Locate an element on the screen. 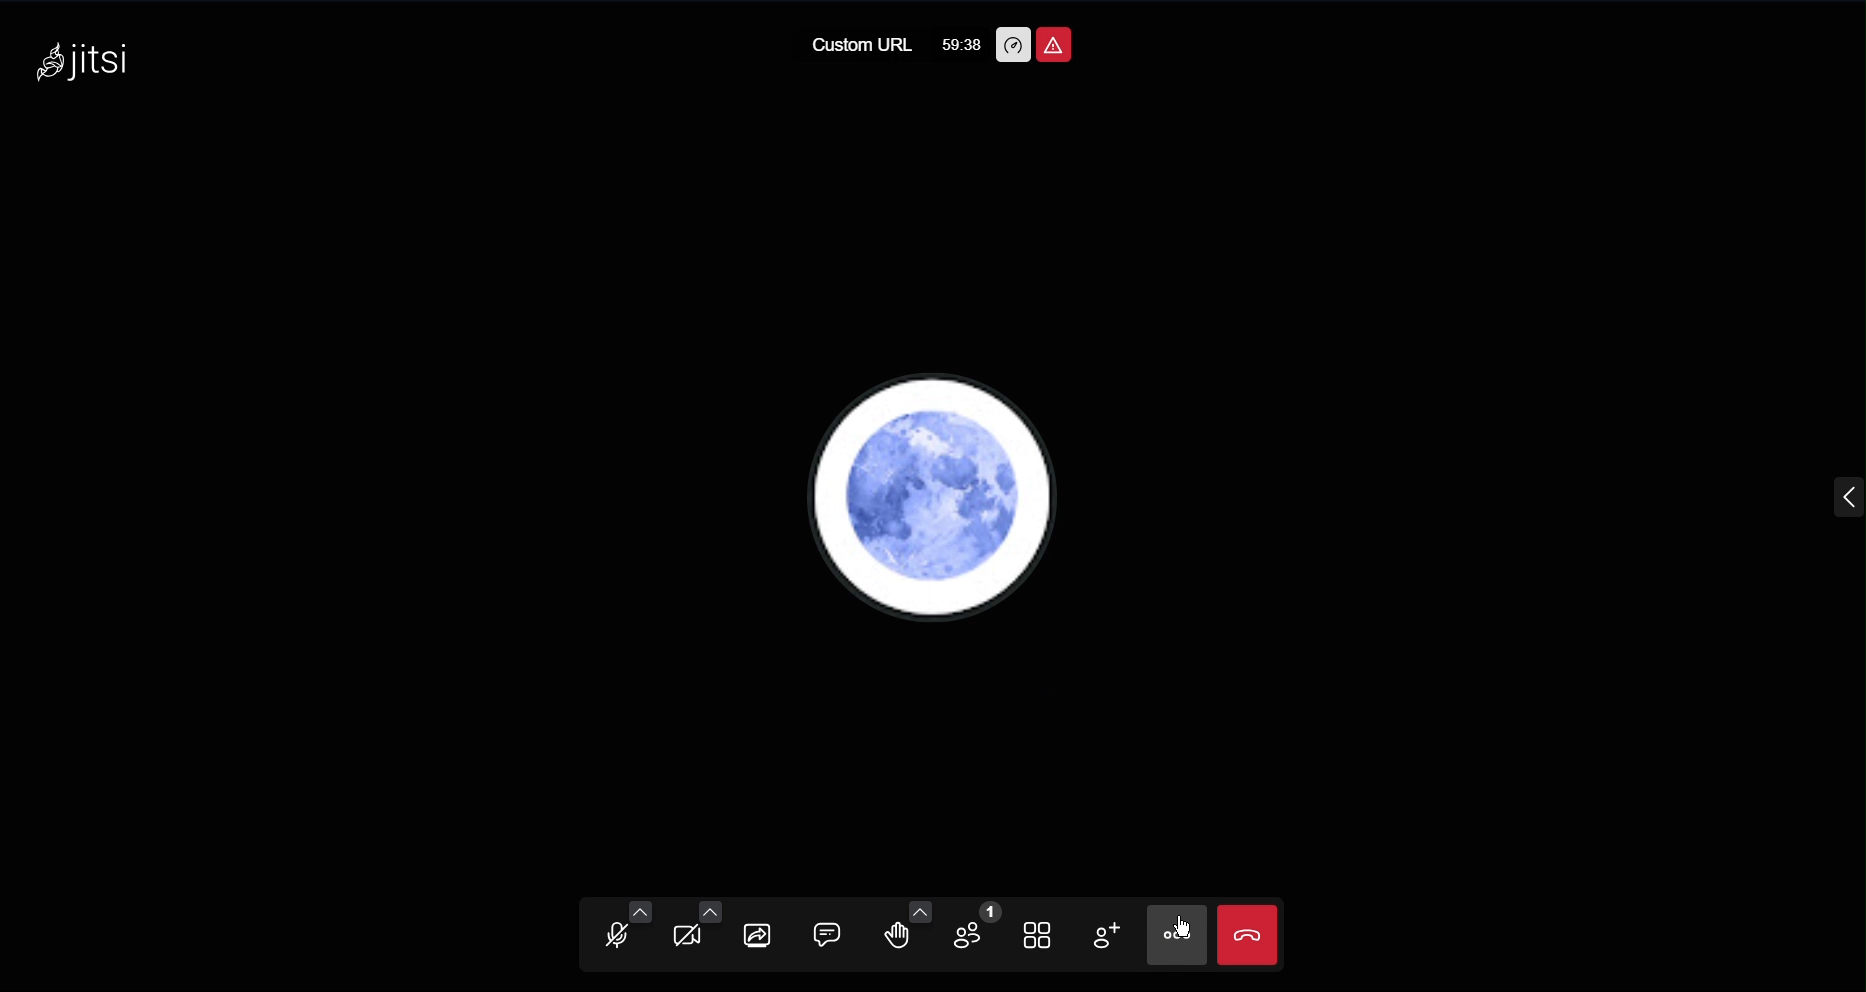  Unsafe is located at coordinates (1056, 45).